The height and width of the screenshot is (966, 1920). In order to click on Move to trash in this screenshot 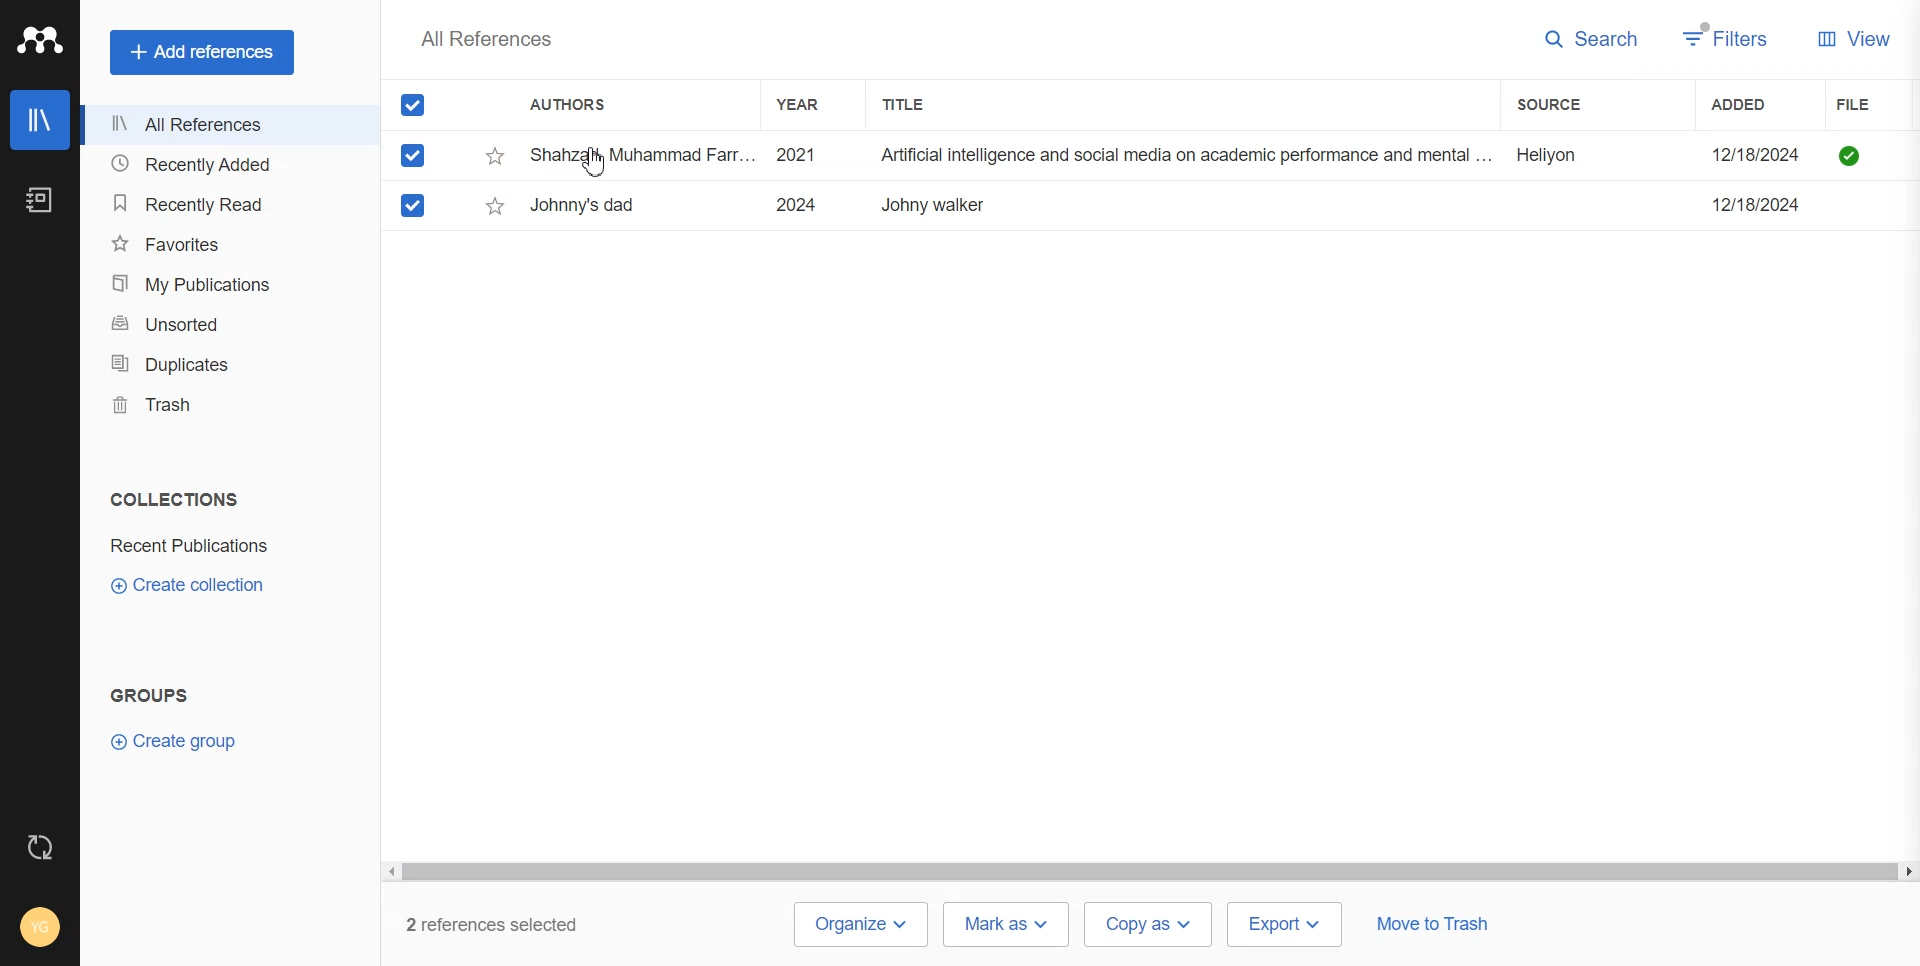, I will do `click(1432, 926)`.